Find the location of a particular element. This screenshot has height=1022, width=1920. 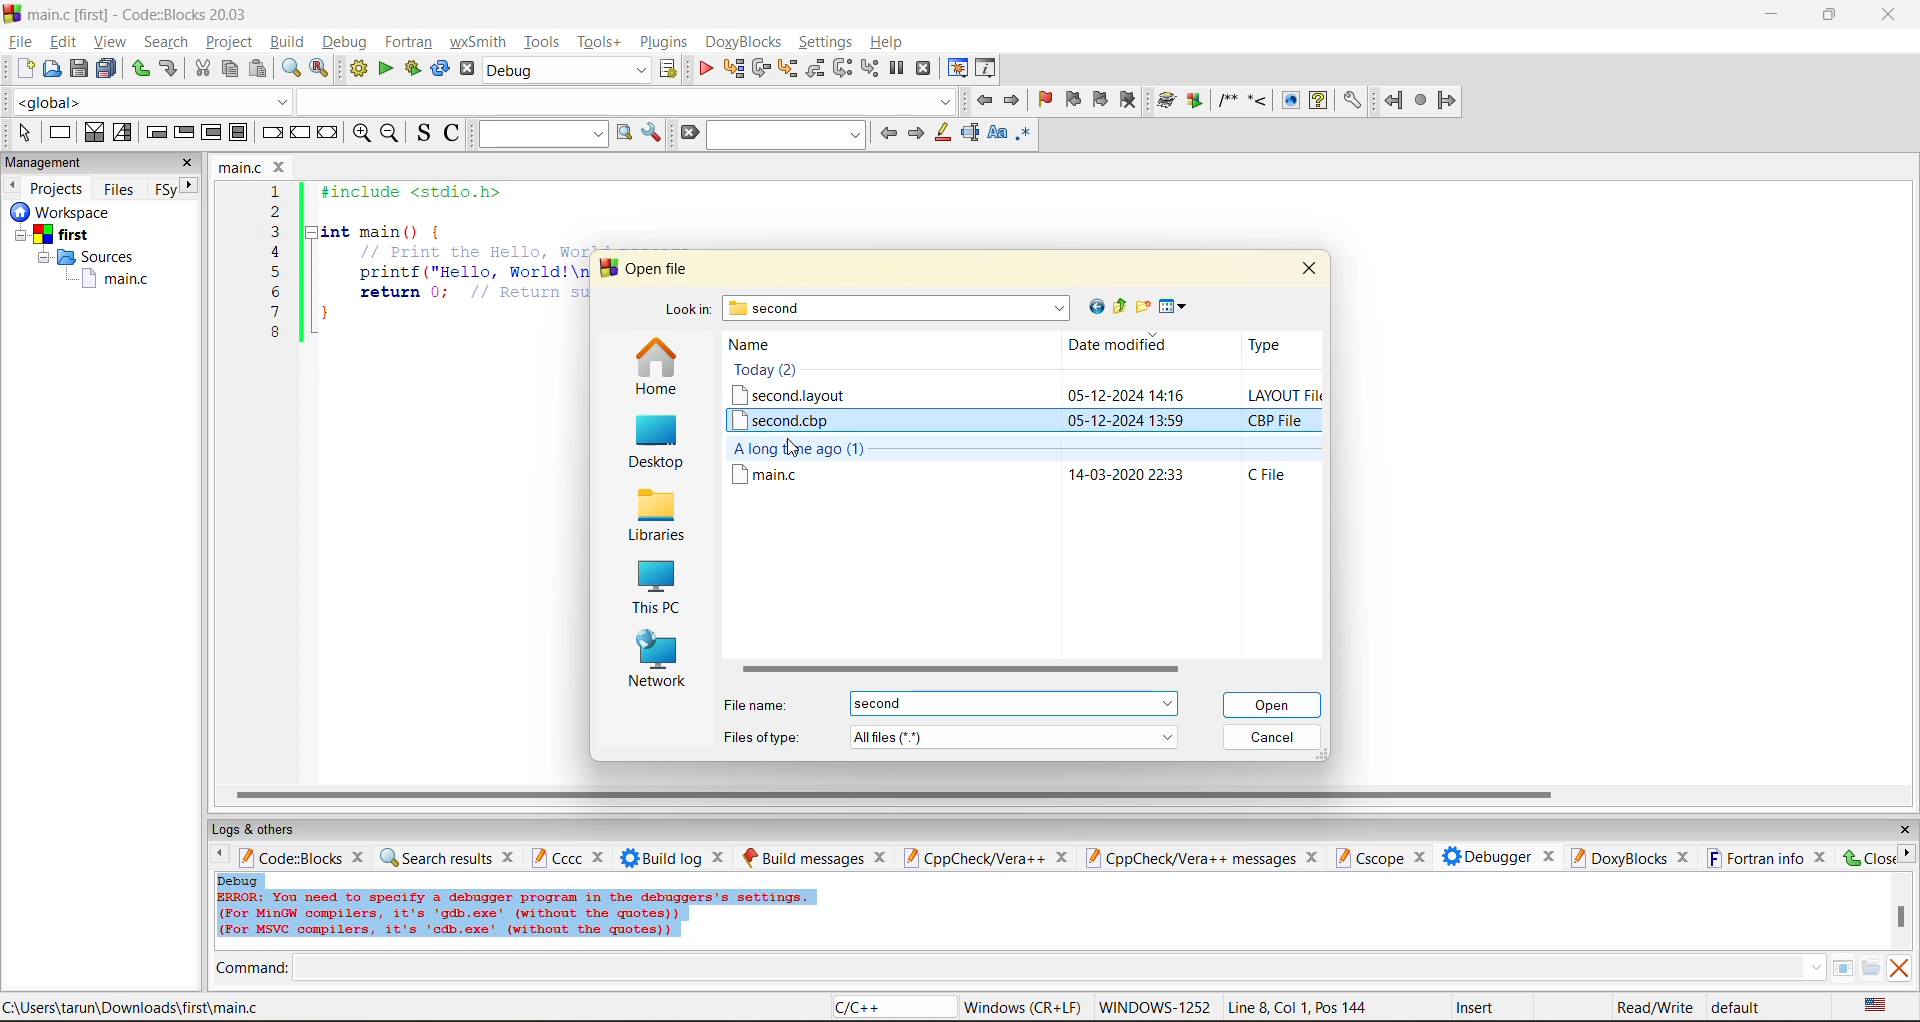

close is located at coordinates (1684, 858).